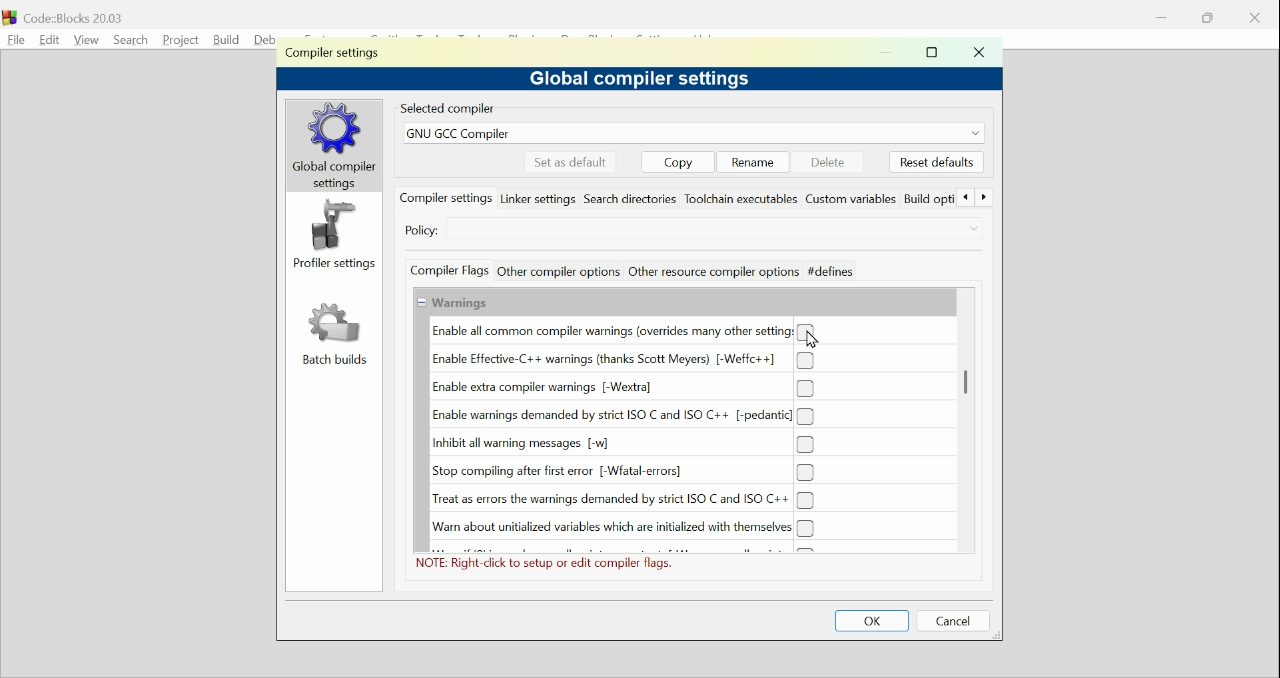 This screenshot has height=678, width=1280. I want to click on Build options, so click(929, 200).